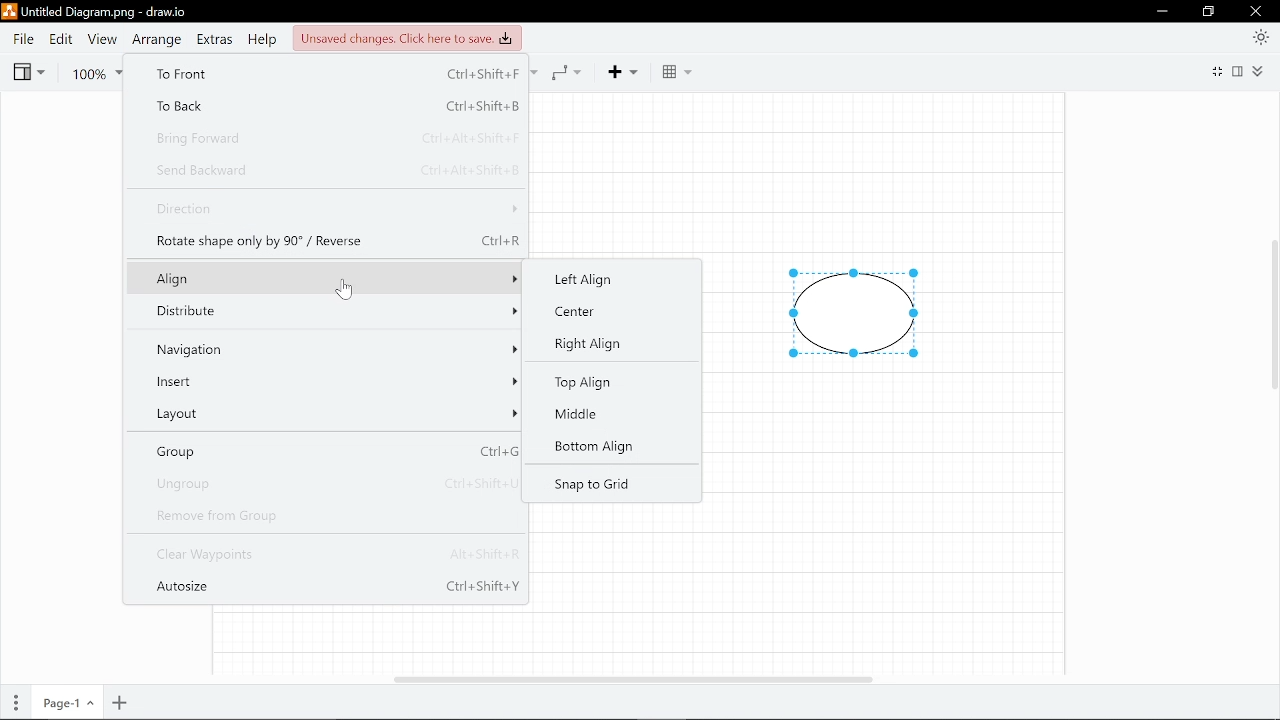  I want to click on Distribute, so click(330, 312).